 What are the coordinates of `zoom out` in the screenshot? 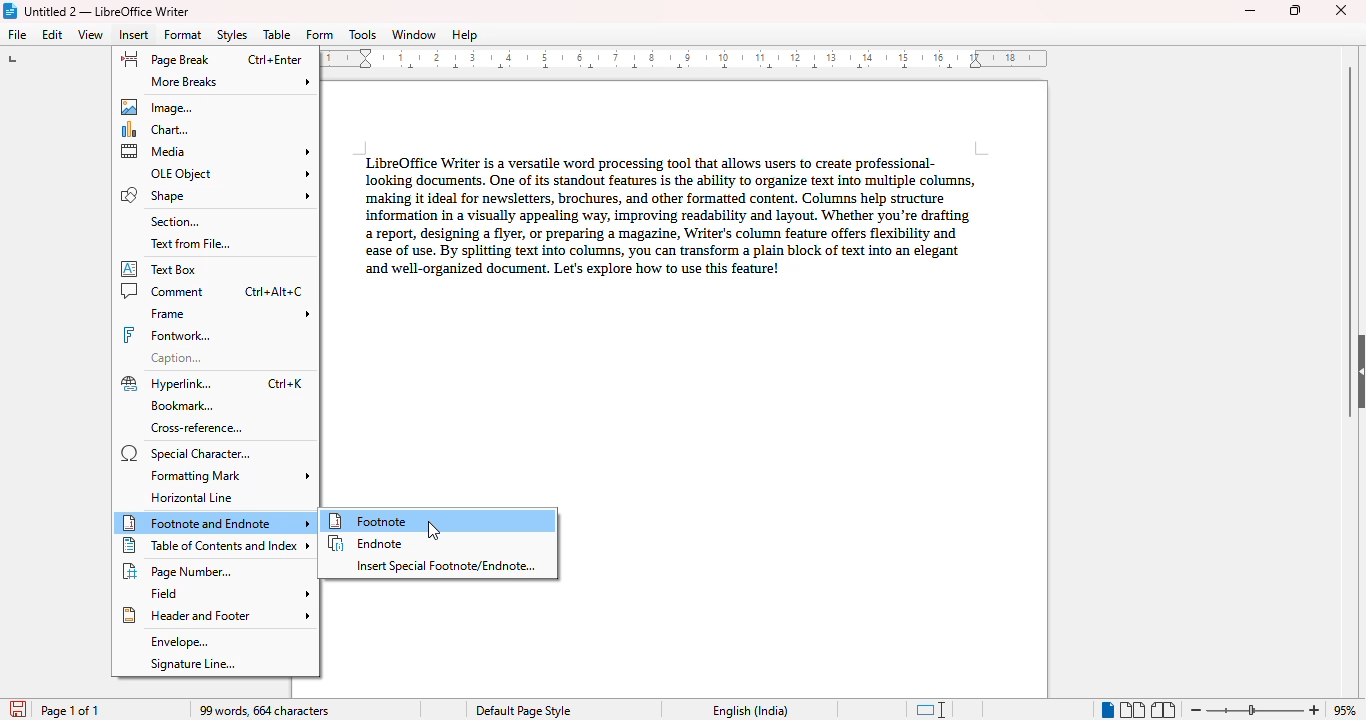 It's located at (1197, 710).